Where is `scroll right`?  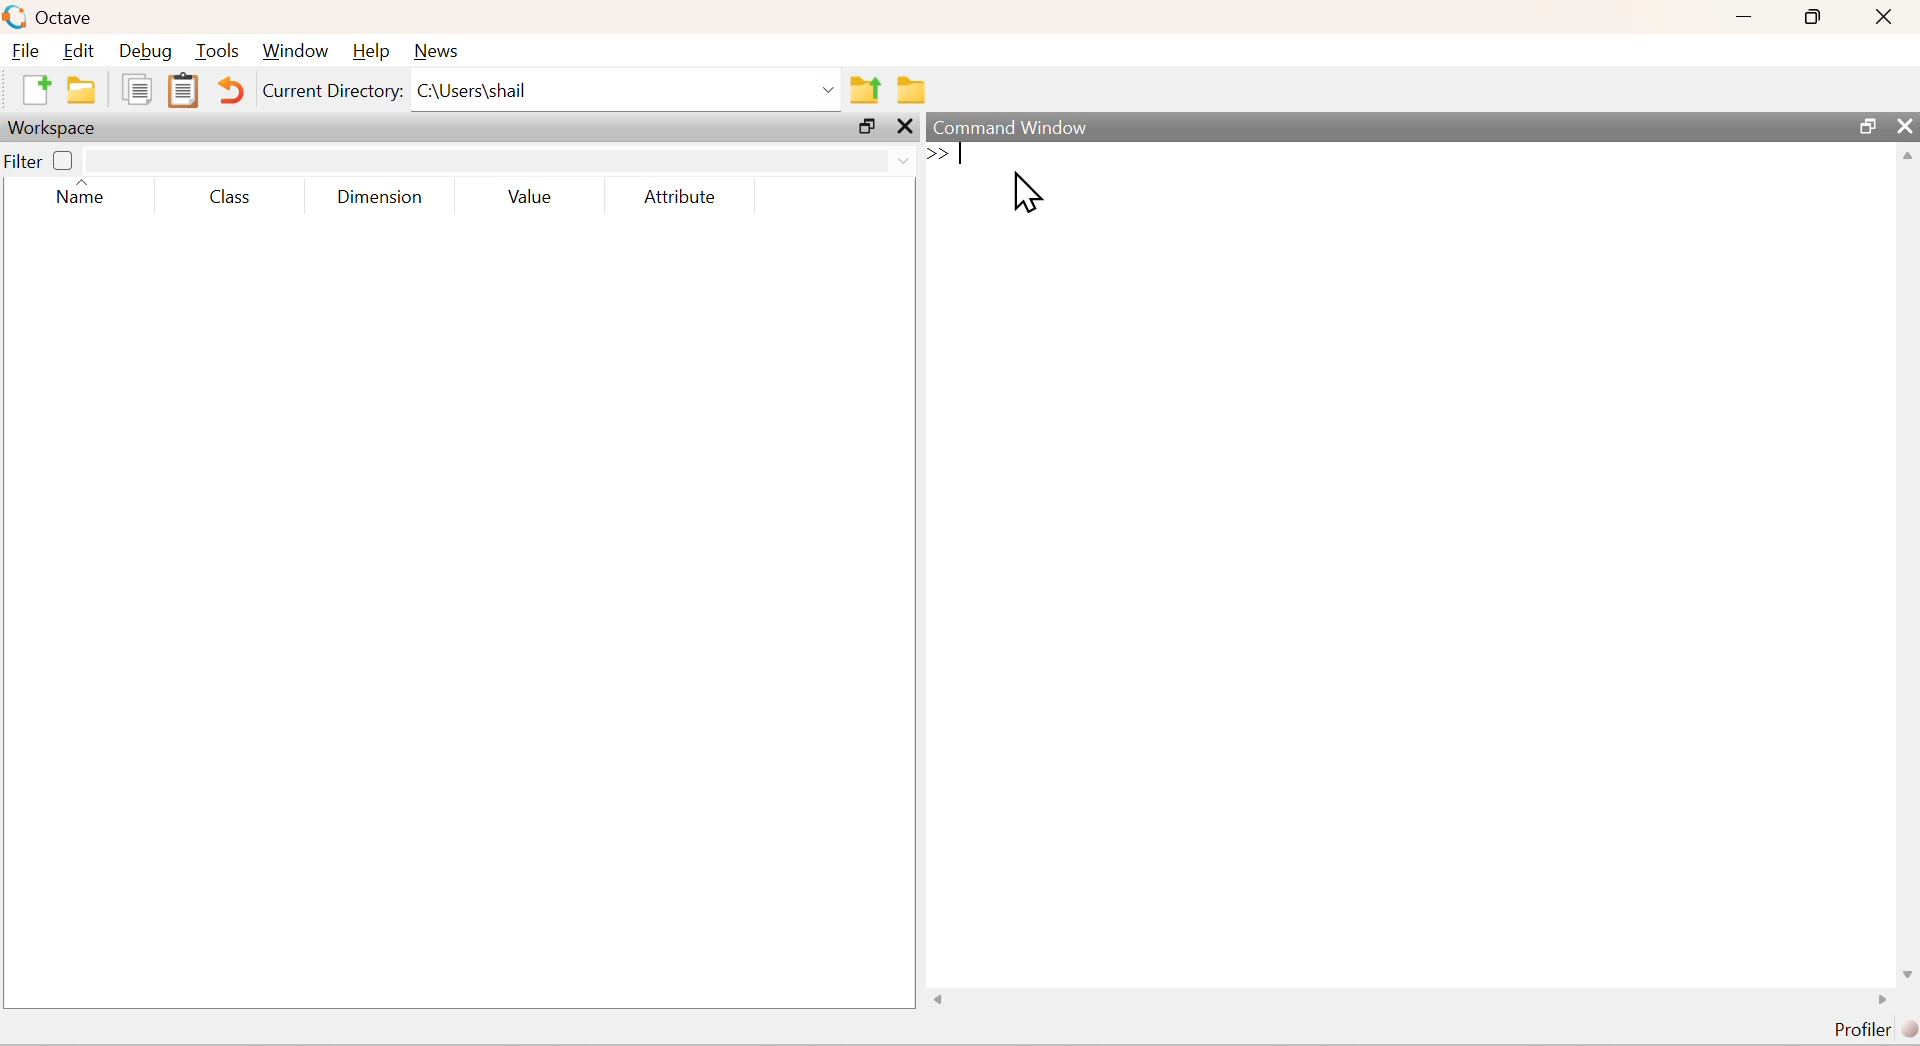
scroll right is located at coordinates (1880, 1003).